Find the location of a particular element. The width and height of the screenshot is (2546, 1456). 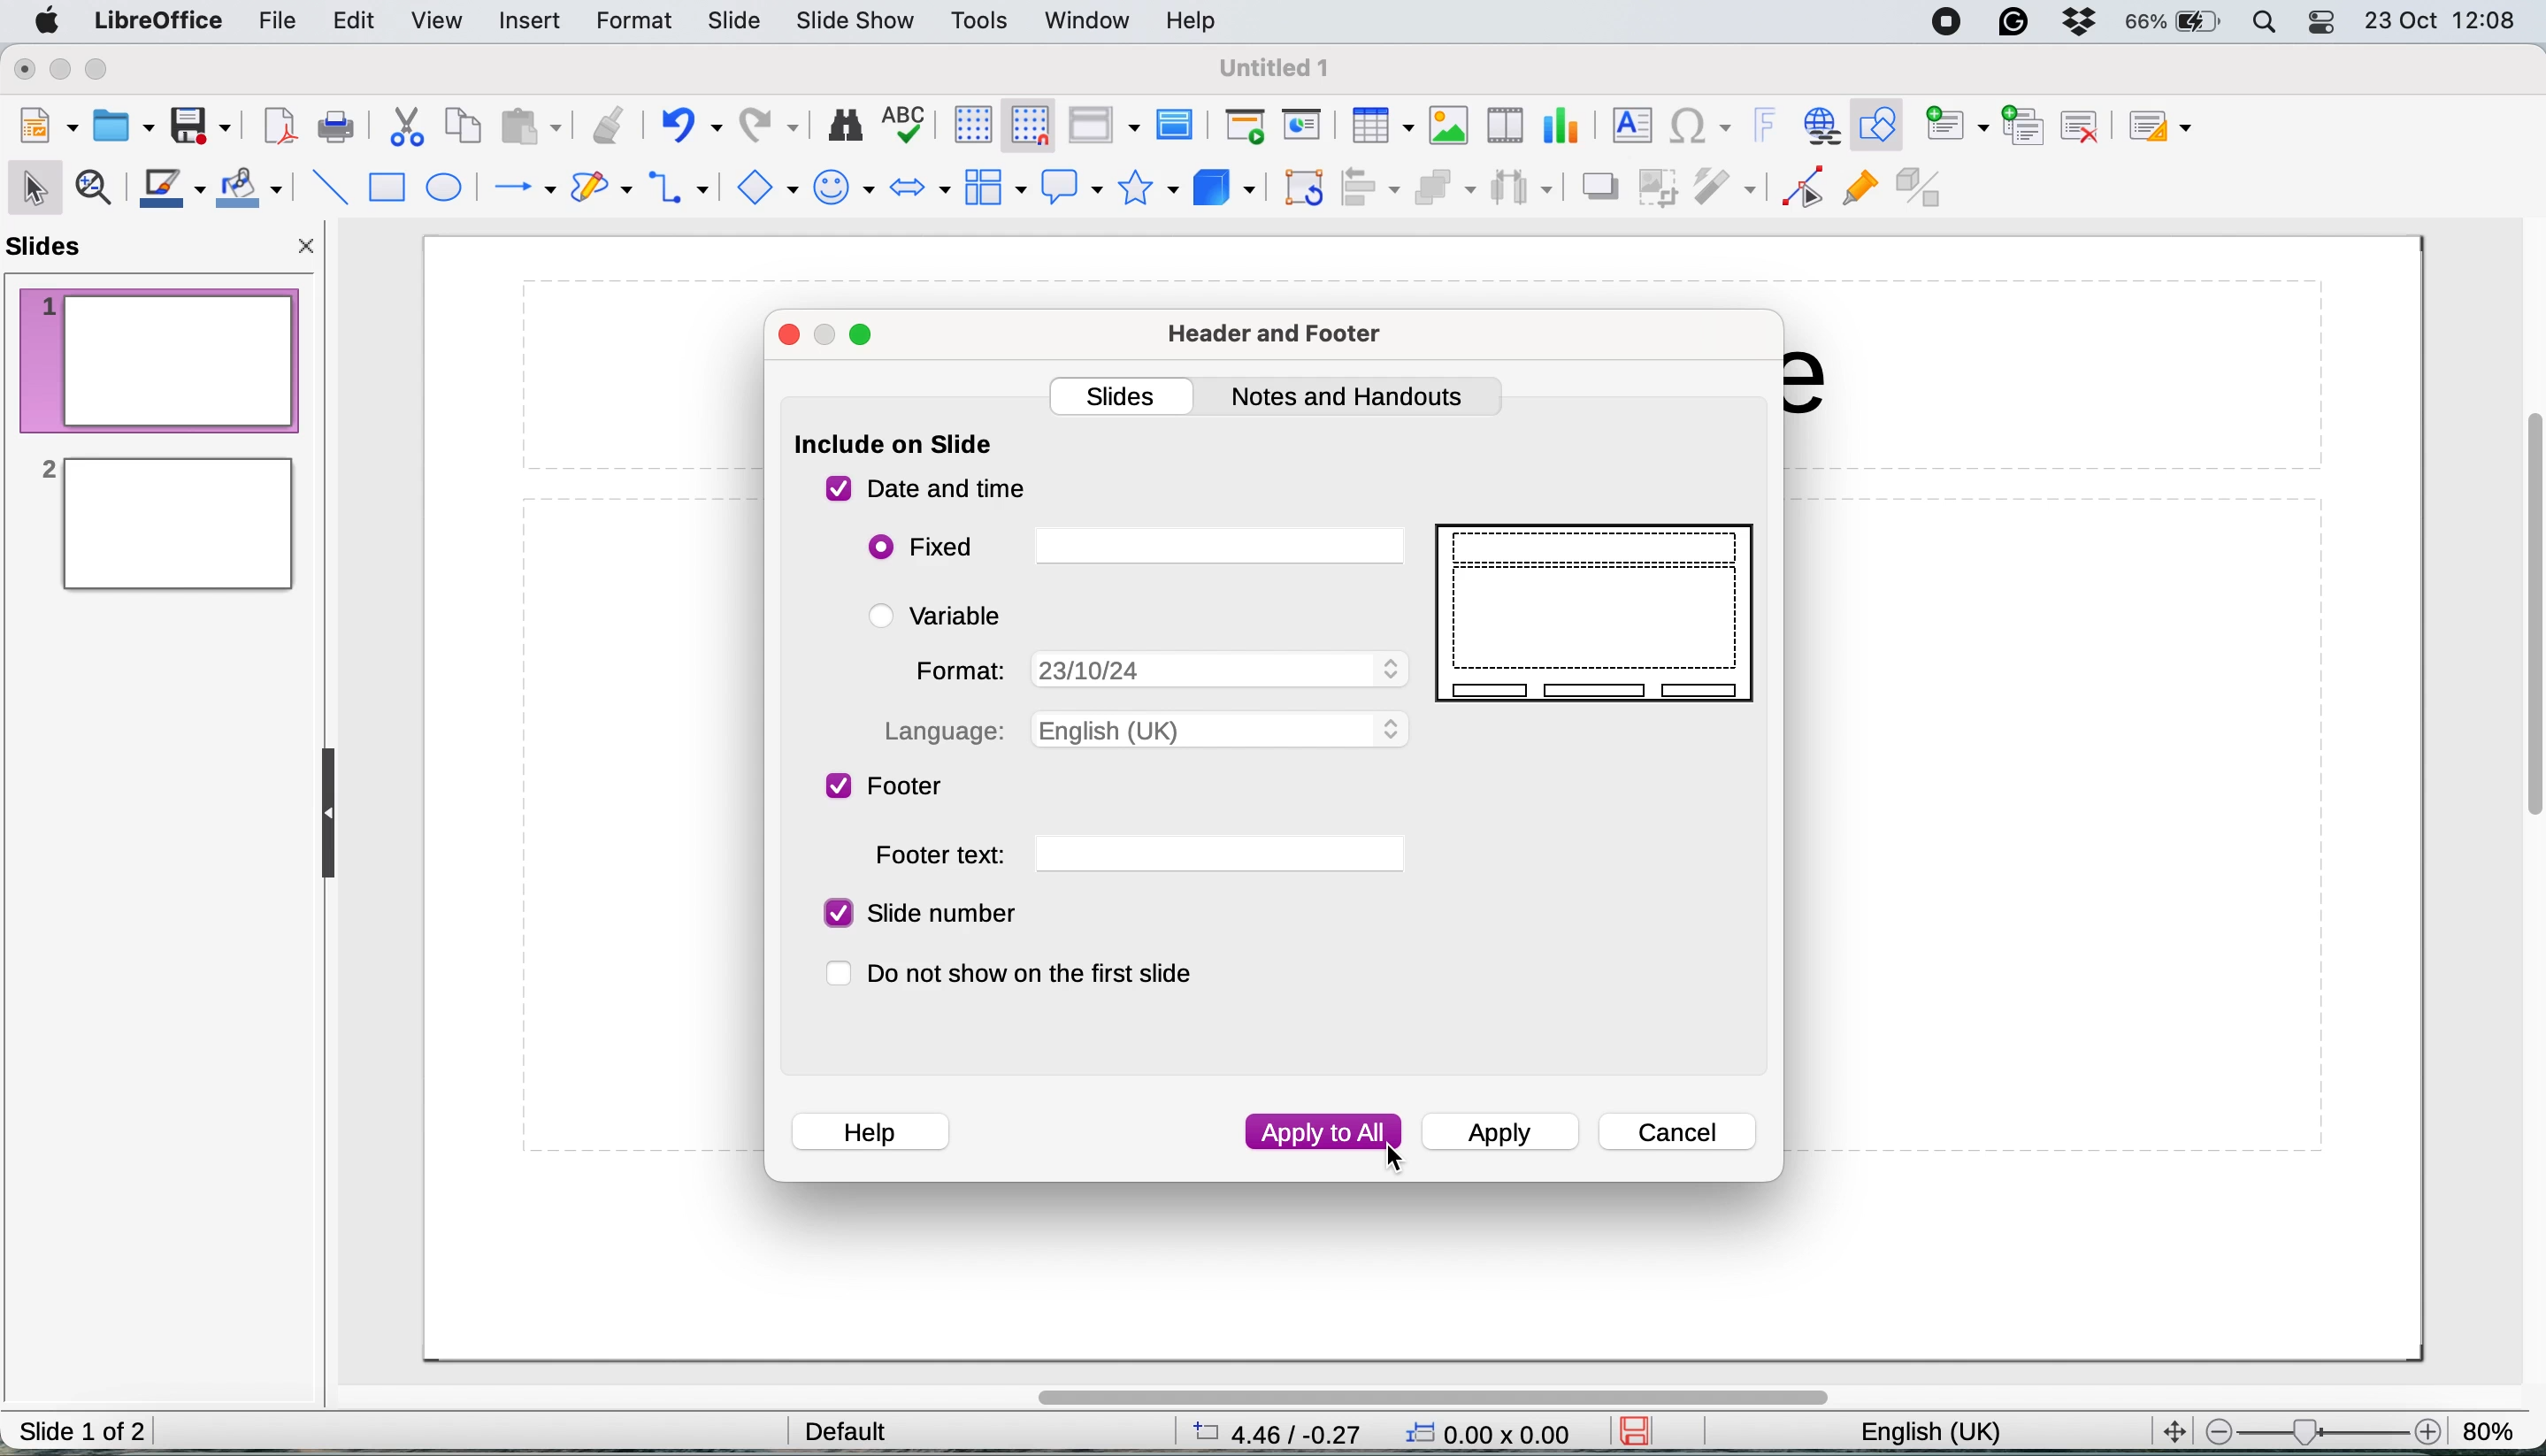

insert shapes is located at coordinates (763, 186).